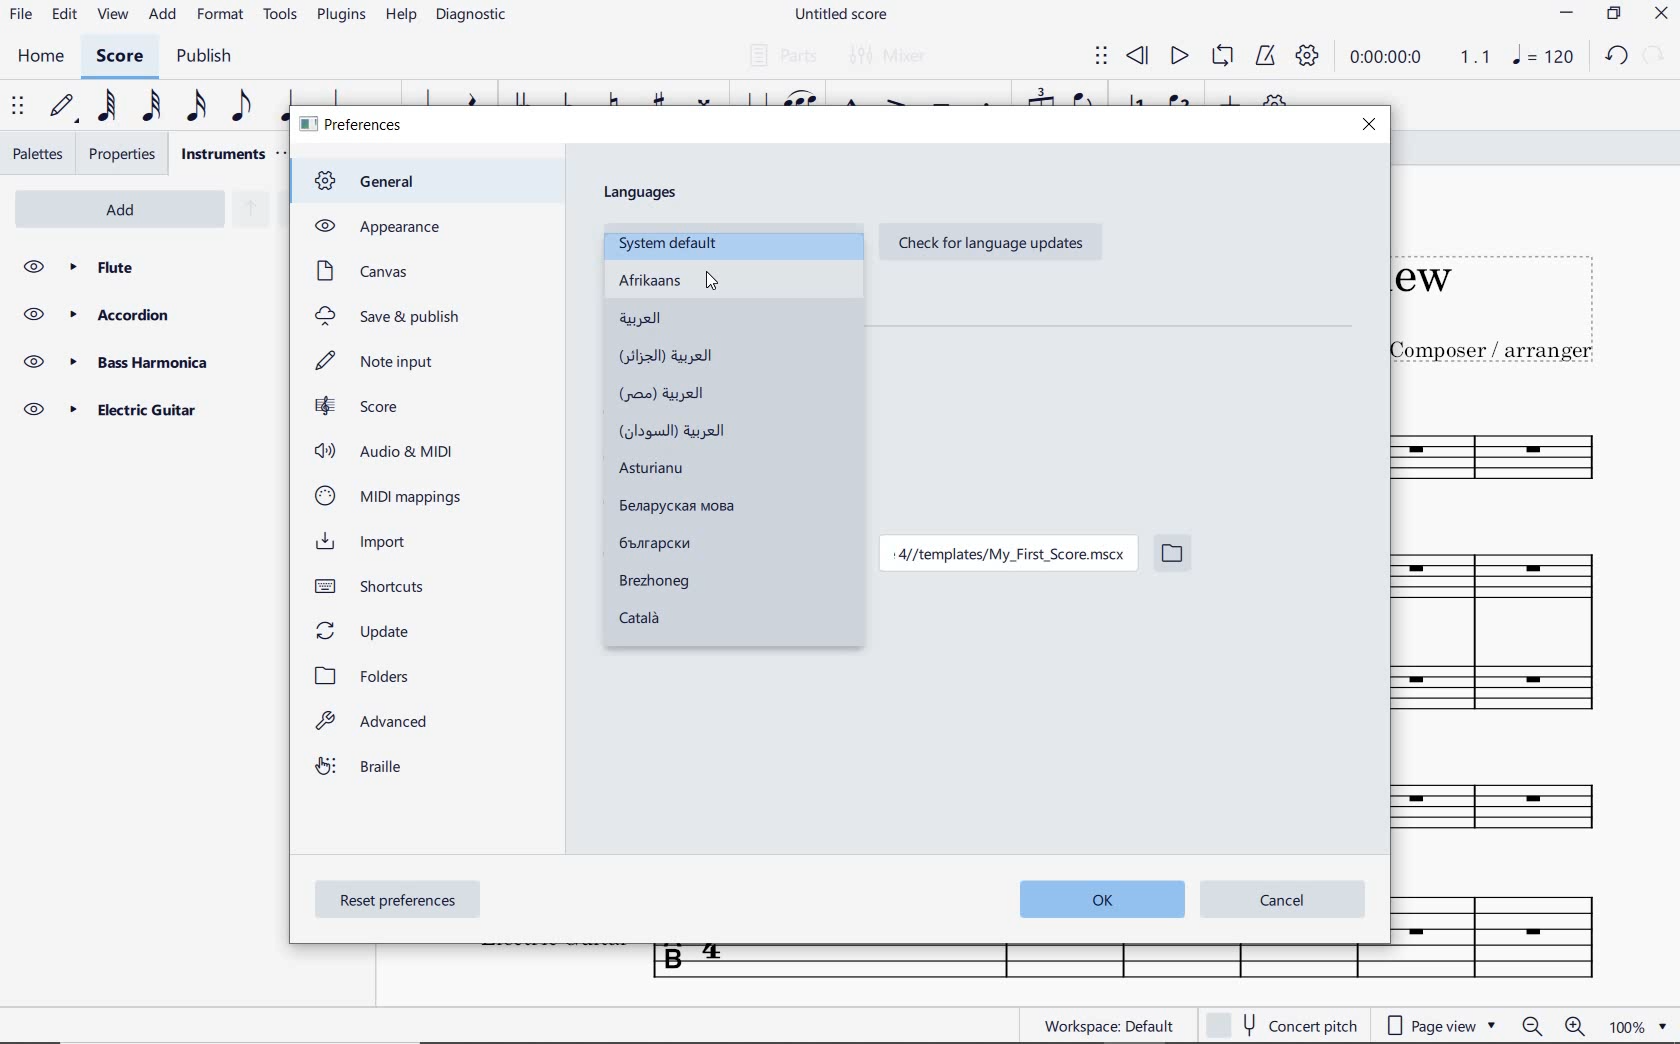 The width and height of the screenshot is (1680, 1044). What do you see at coordinates (41, 57) in the screenshot?
I see `home` at bounding box center [41, 57].